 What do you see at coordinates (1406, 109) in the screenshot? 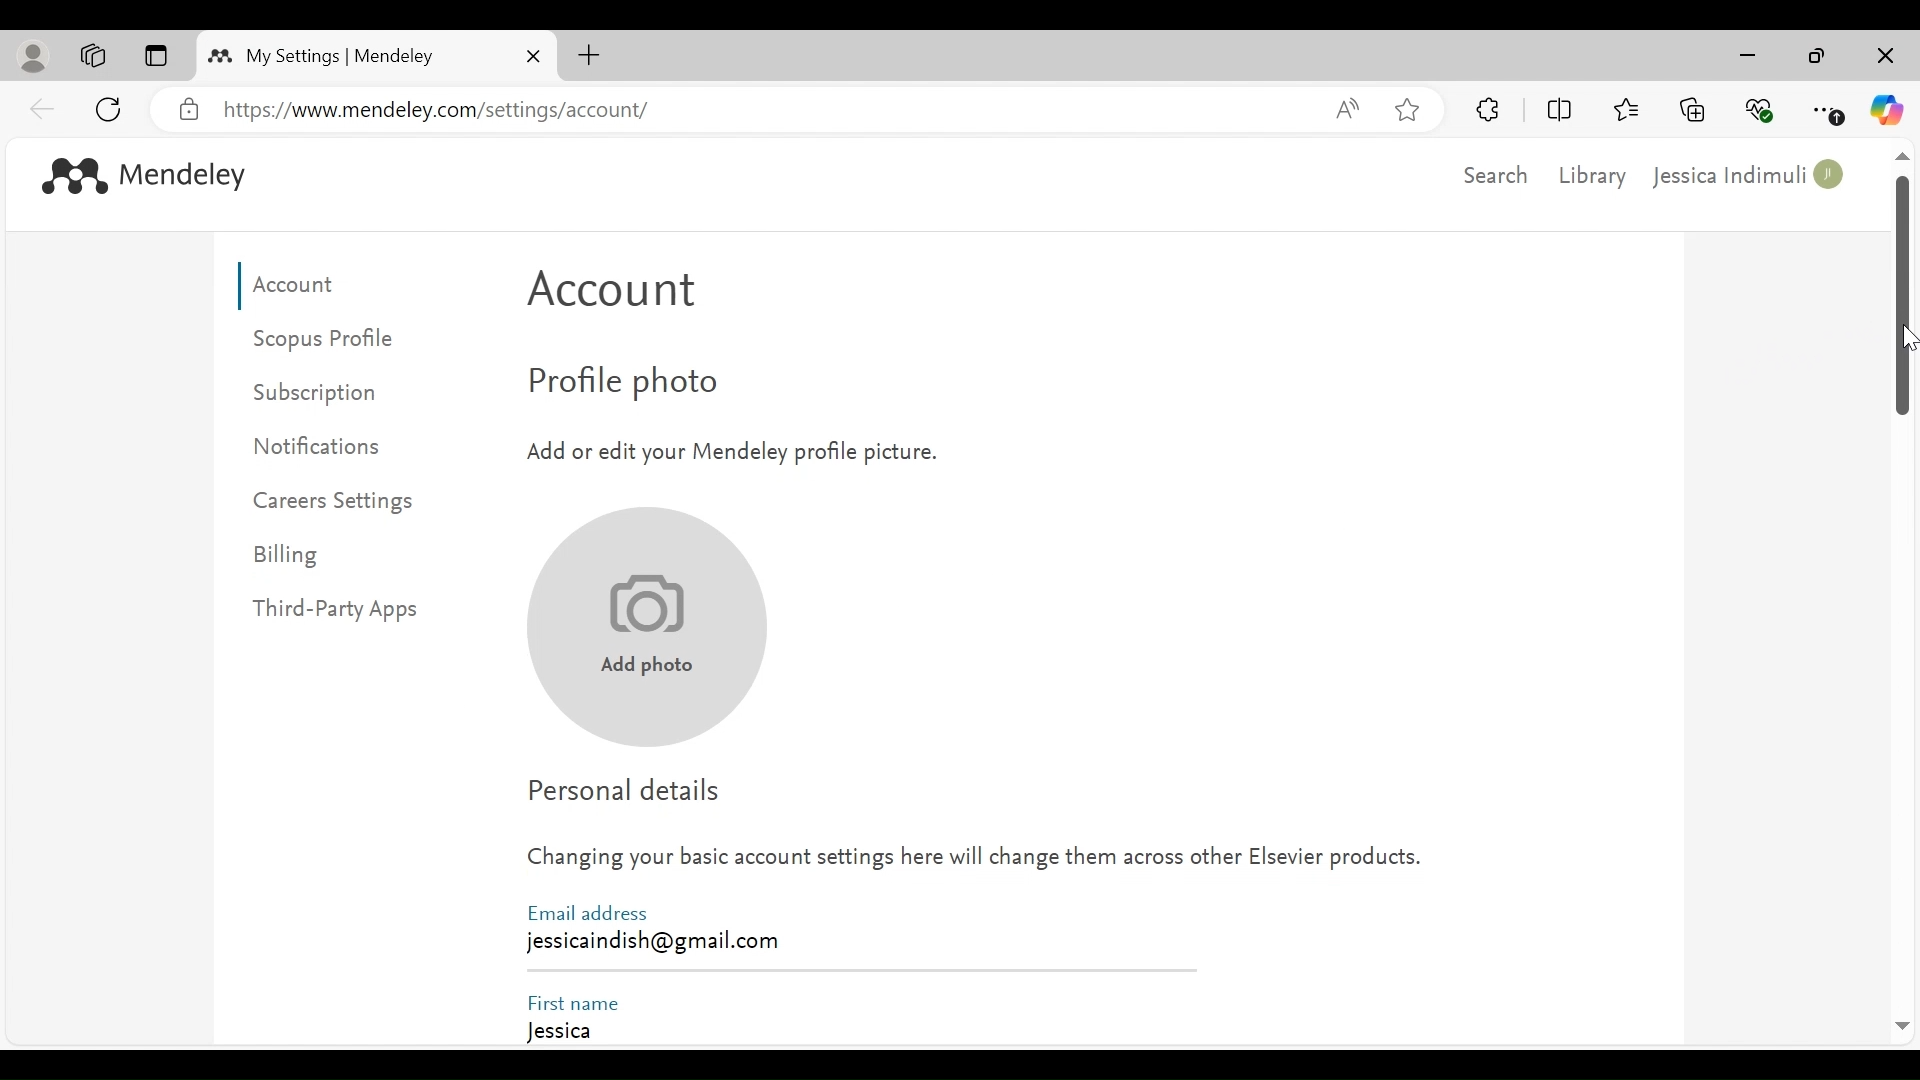
I see `Add this page to Favorites` at bounding box center [1406, 109].